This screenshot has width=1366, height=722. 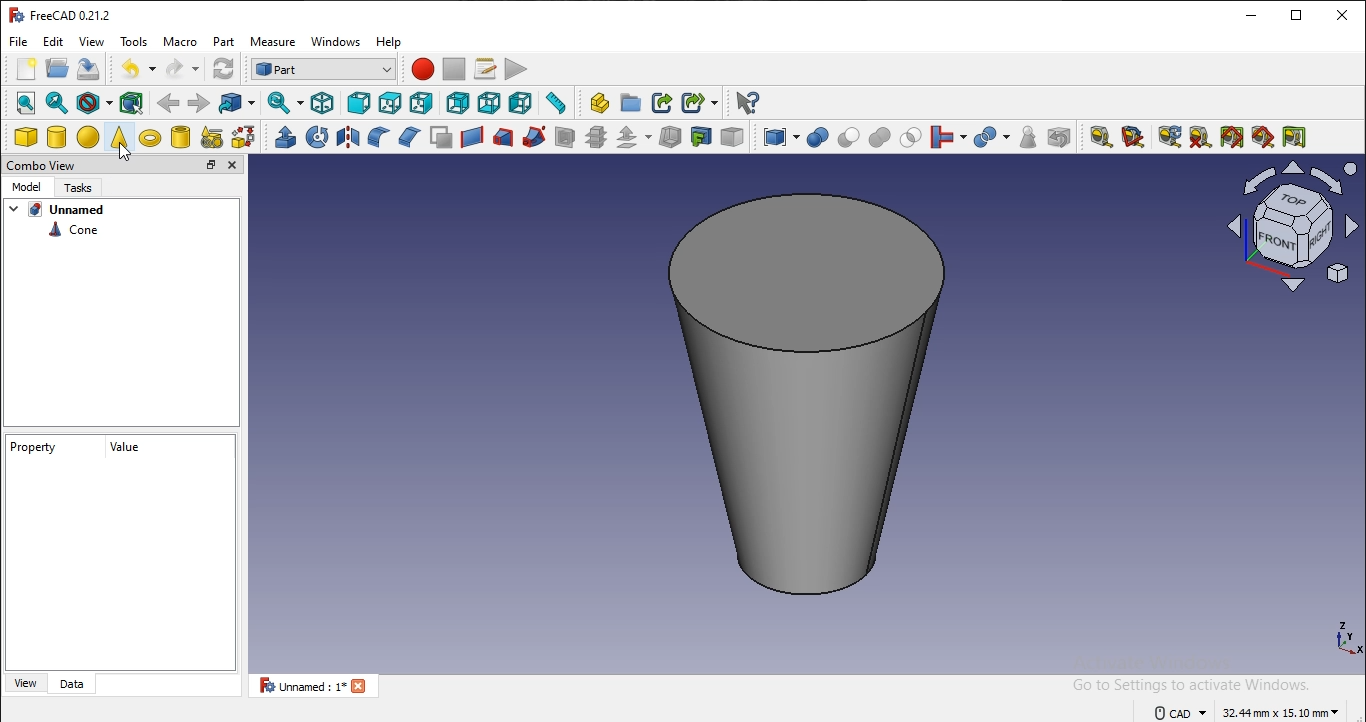 I want to click on sweep, so click(x=533, y=137).